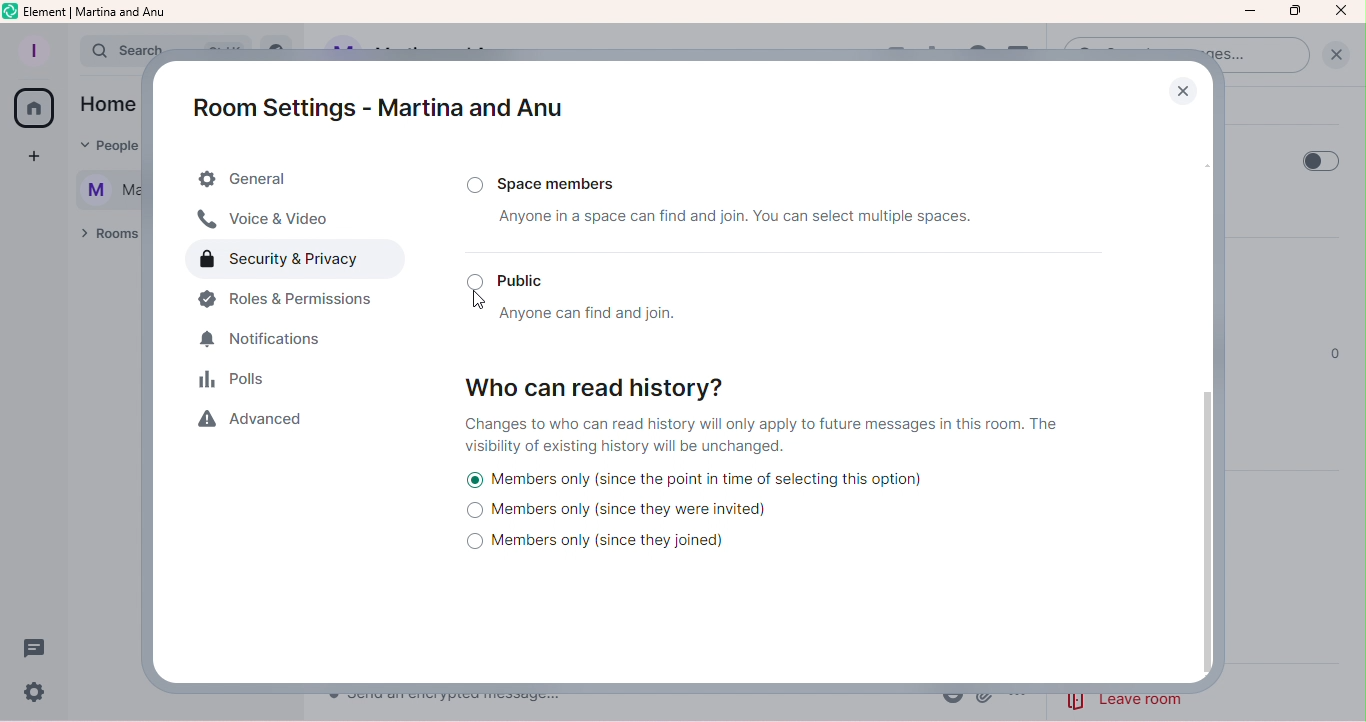 The height and width of the screenshot is (722, 1366). Describe the element at coordinates (1251, 14) in the screenshot. I see `Minimize` at that location.